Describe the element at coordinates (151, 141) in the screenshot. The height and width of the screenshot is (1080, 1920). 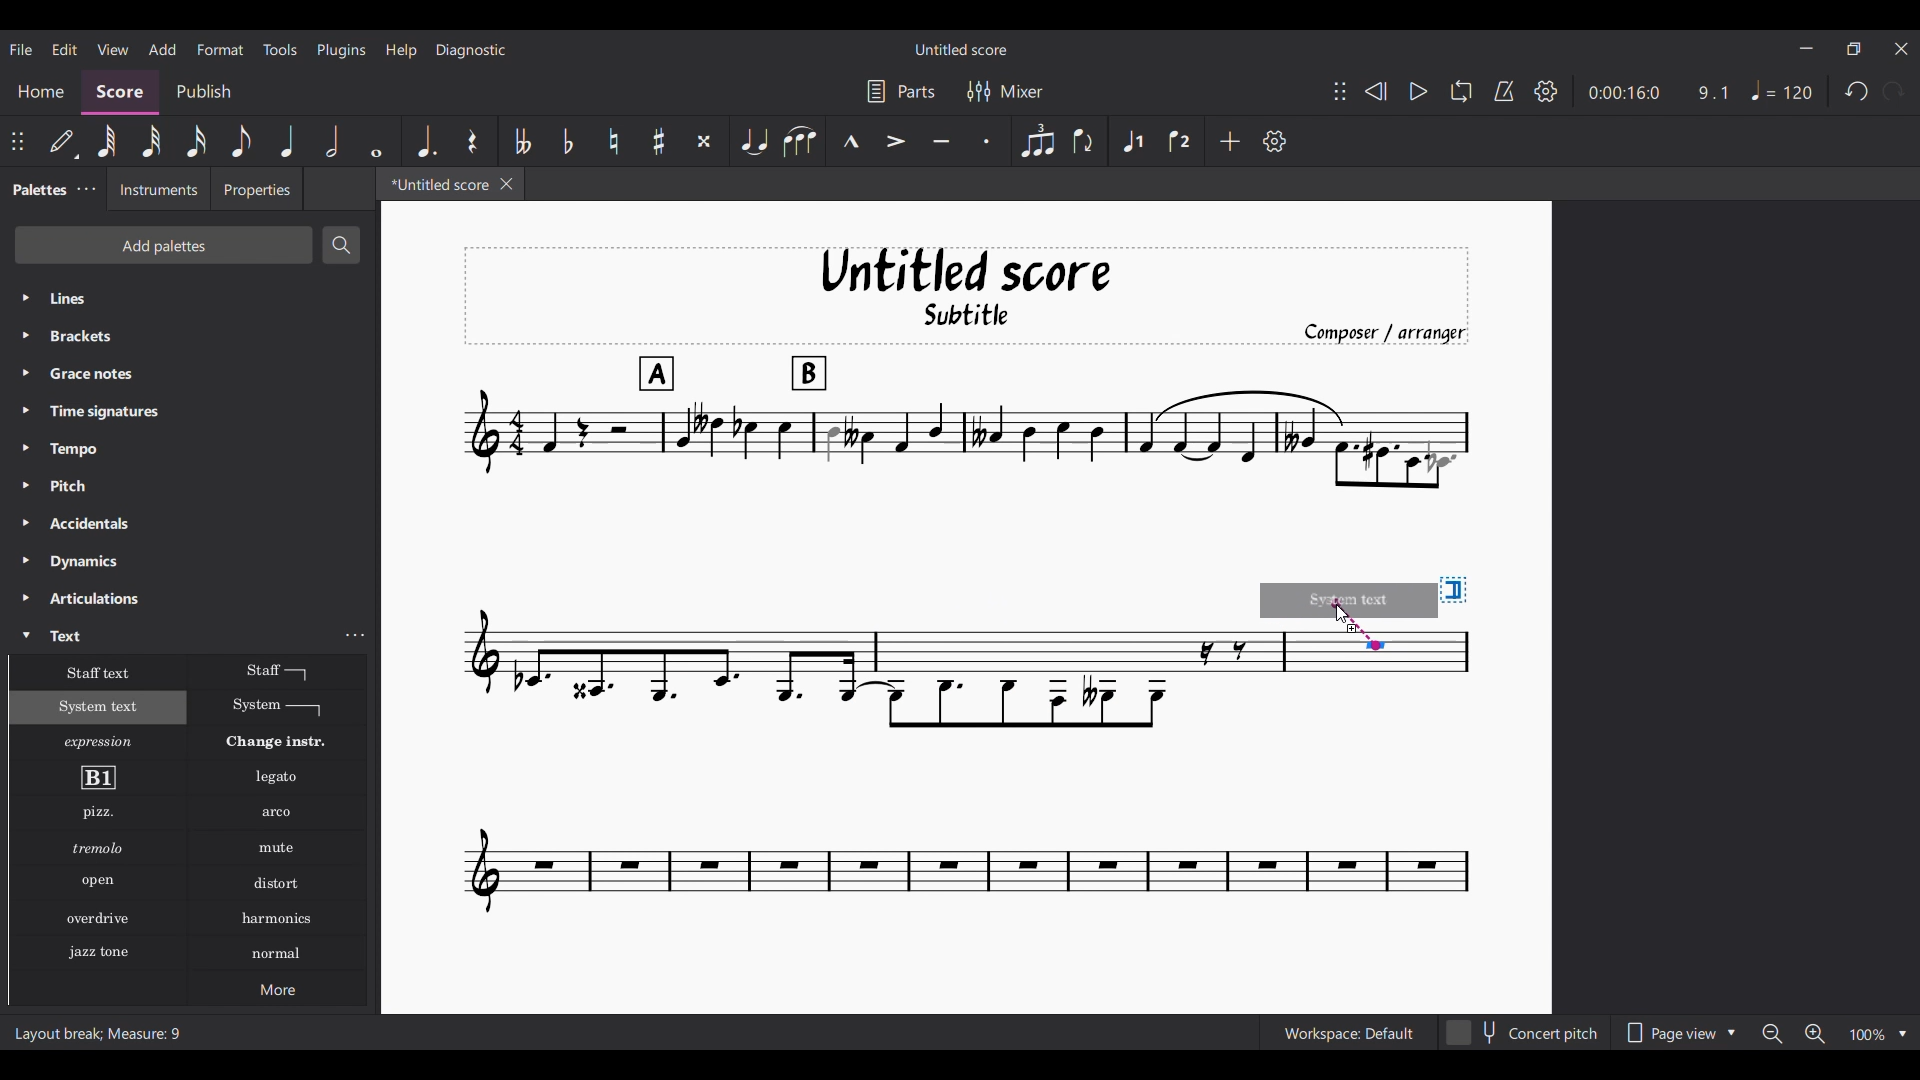
I see `32nd note` at that location.